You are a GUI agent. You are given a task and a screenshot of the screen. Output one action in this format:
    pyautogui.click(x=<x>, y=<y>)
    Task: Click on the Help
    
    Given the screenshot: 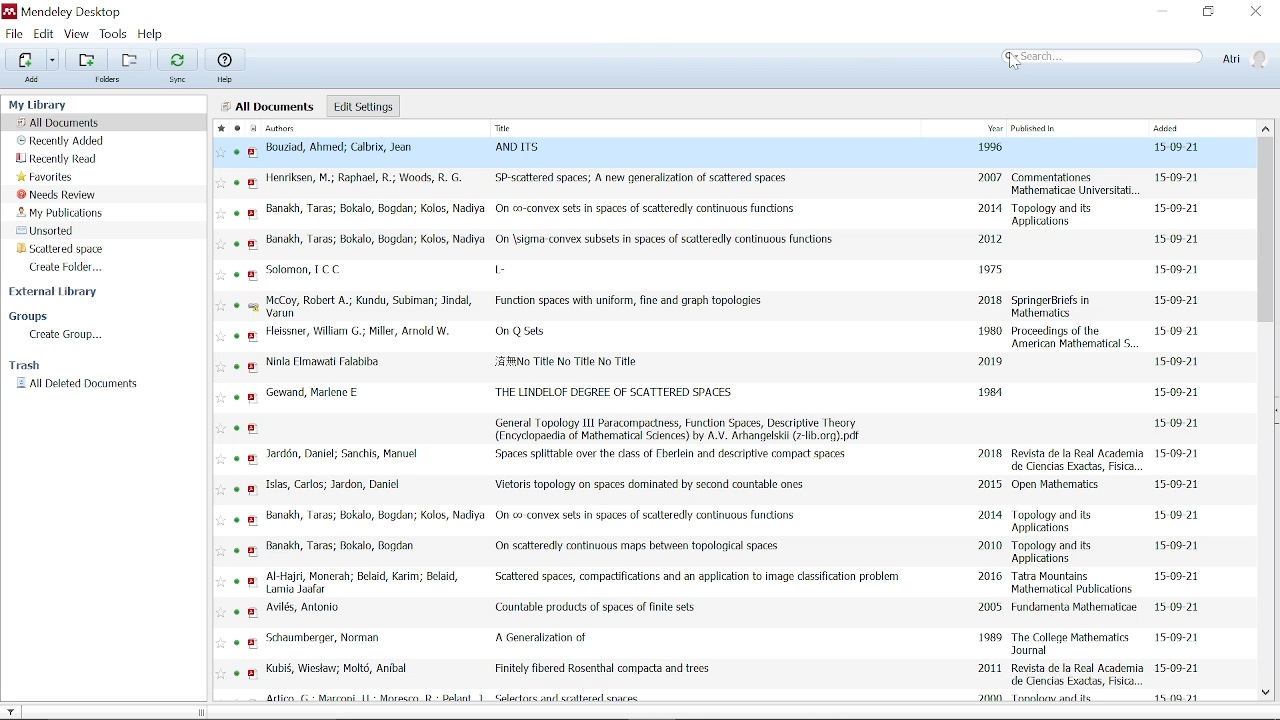 What is the action you would take?
    pyautogui.click(x=227, y=65)
    